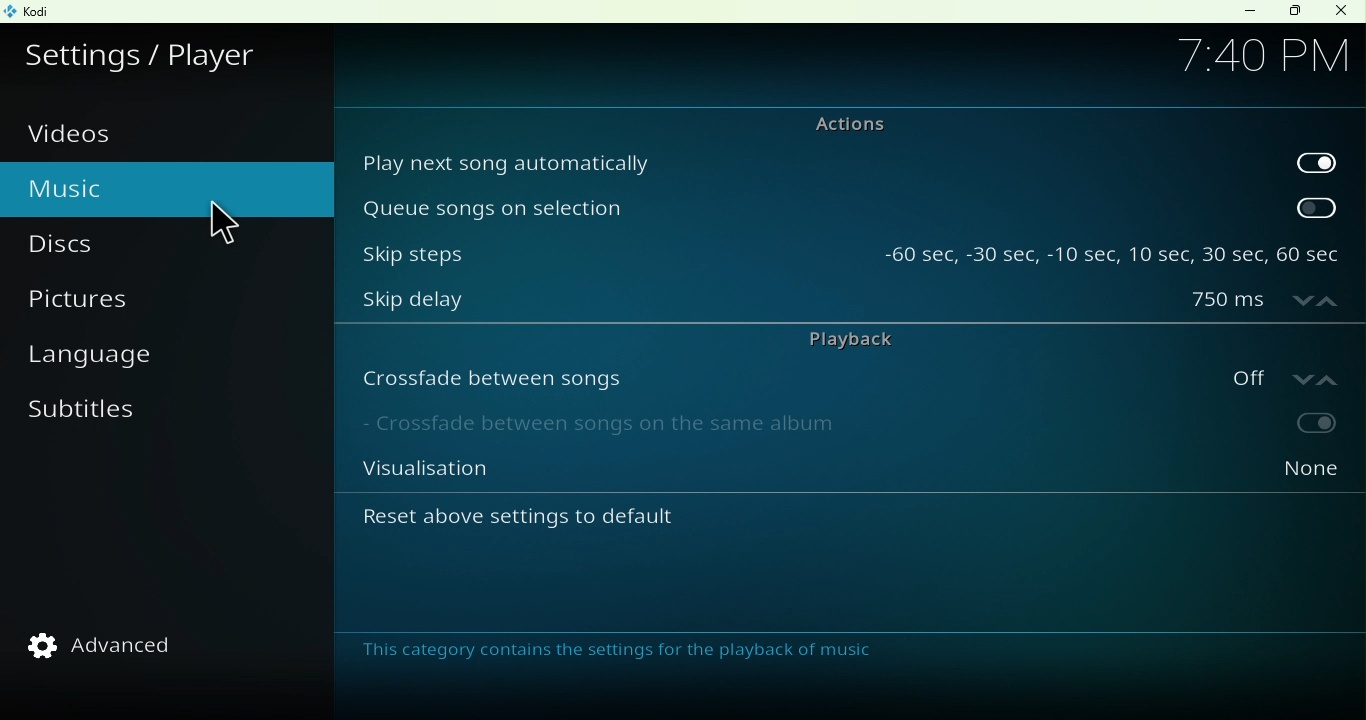 This screenshot has height=720, width=1366. What do you see at coordinates (112, 186) in the screenshot?
I see `Music` at bounding box center [112, 186].